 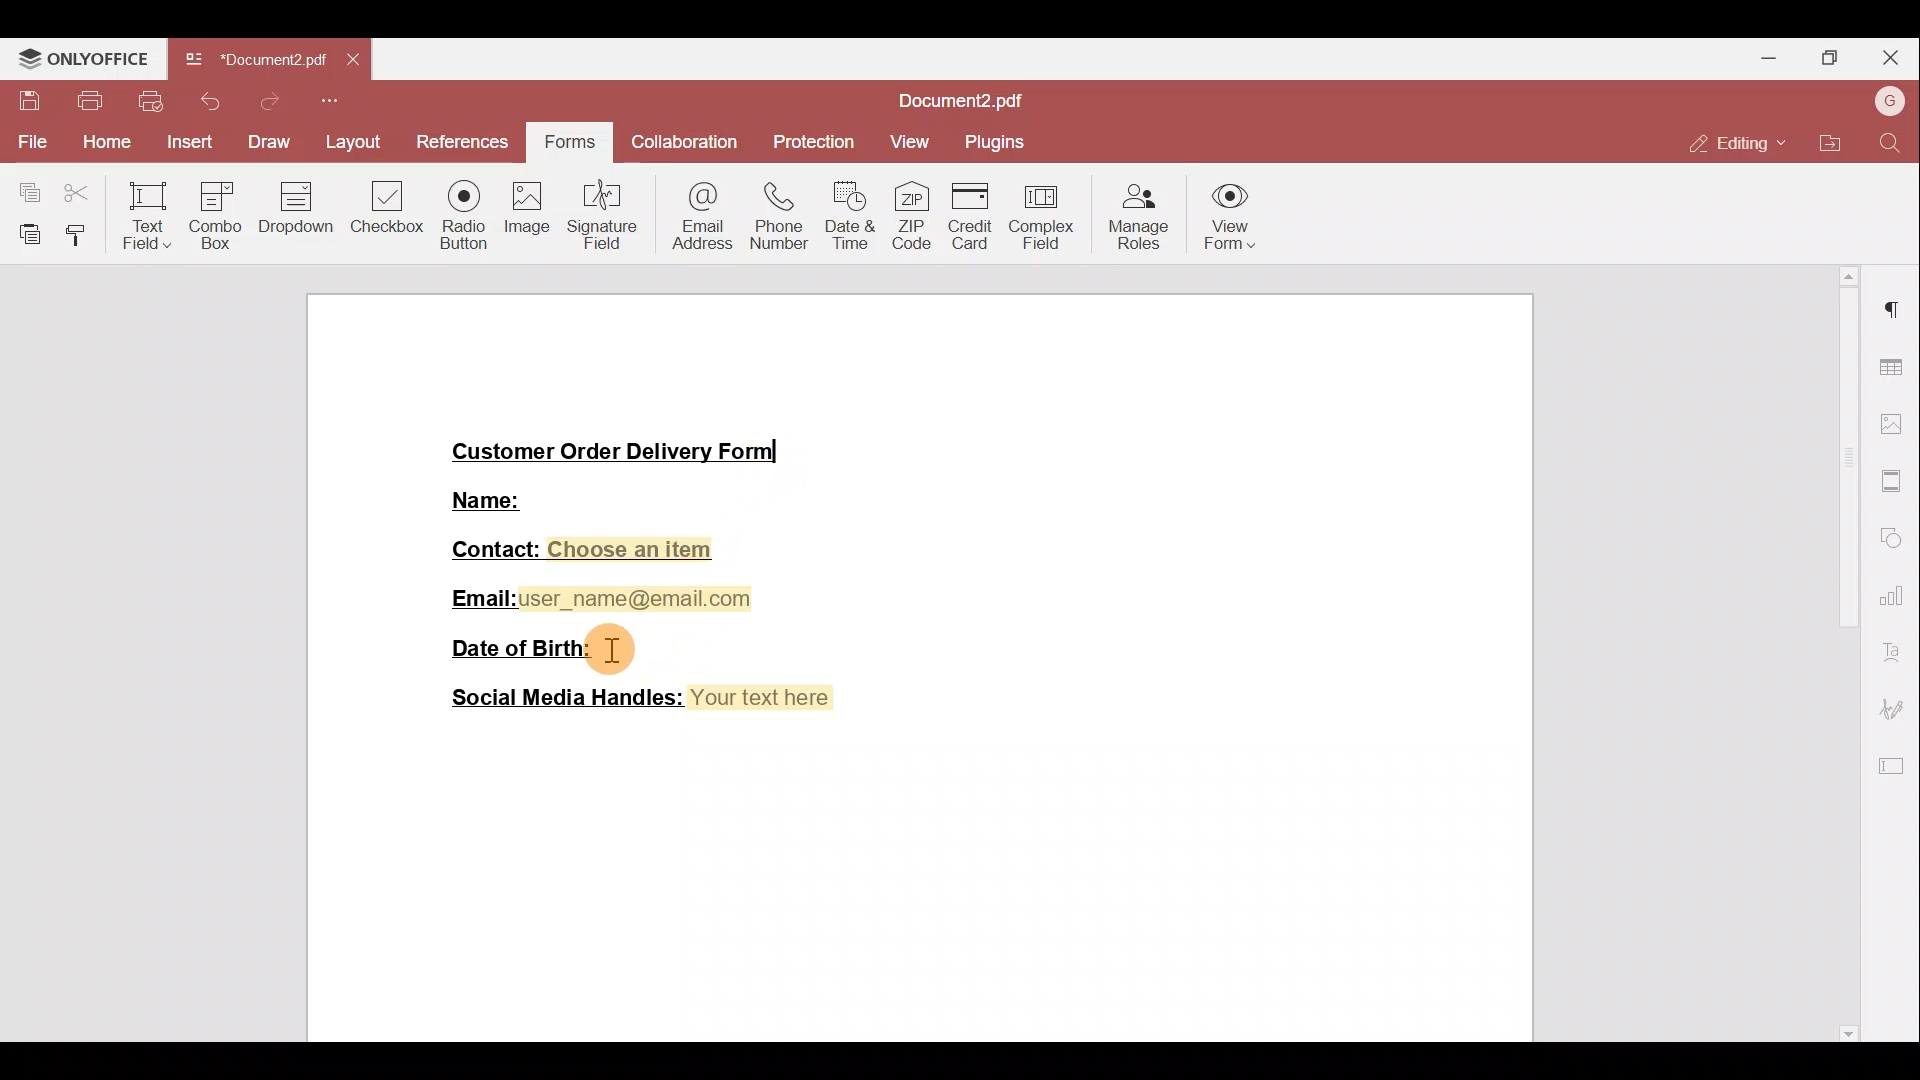 What do you see at coordinates (567, 144) in the screenshot?
I see `Forms` at bounding box center [567, 144].